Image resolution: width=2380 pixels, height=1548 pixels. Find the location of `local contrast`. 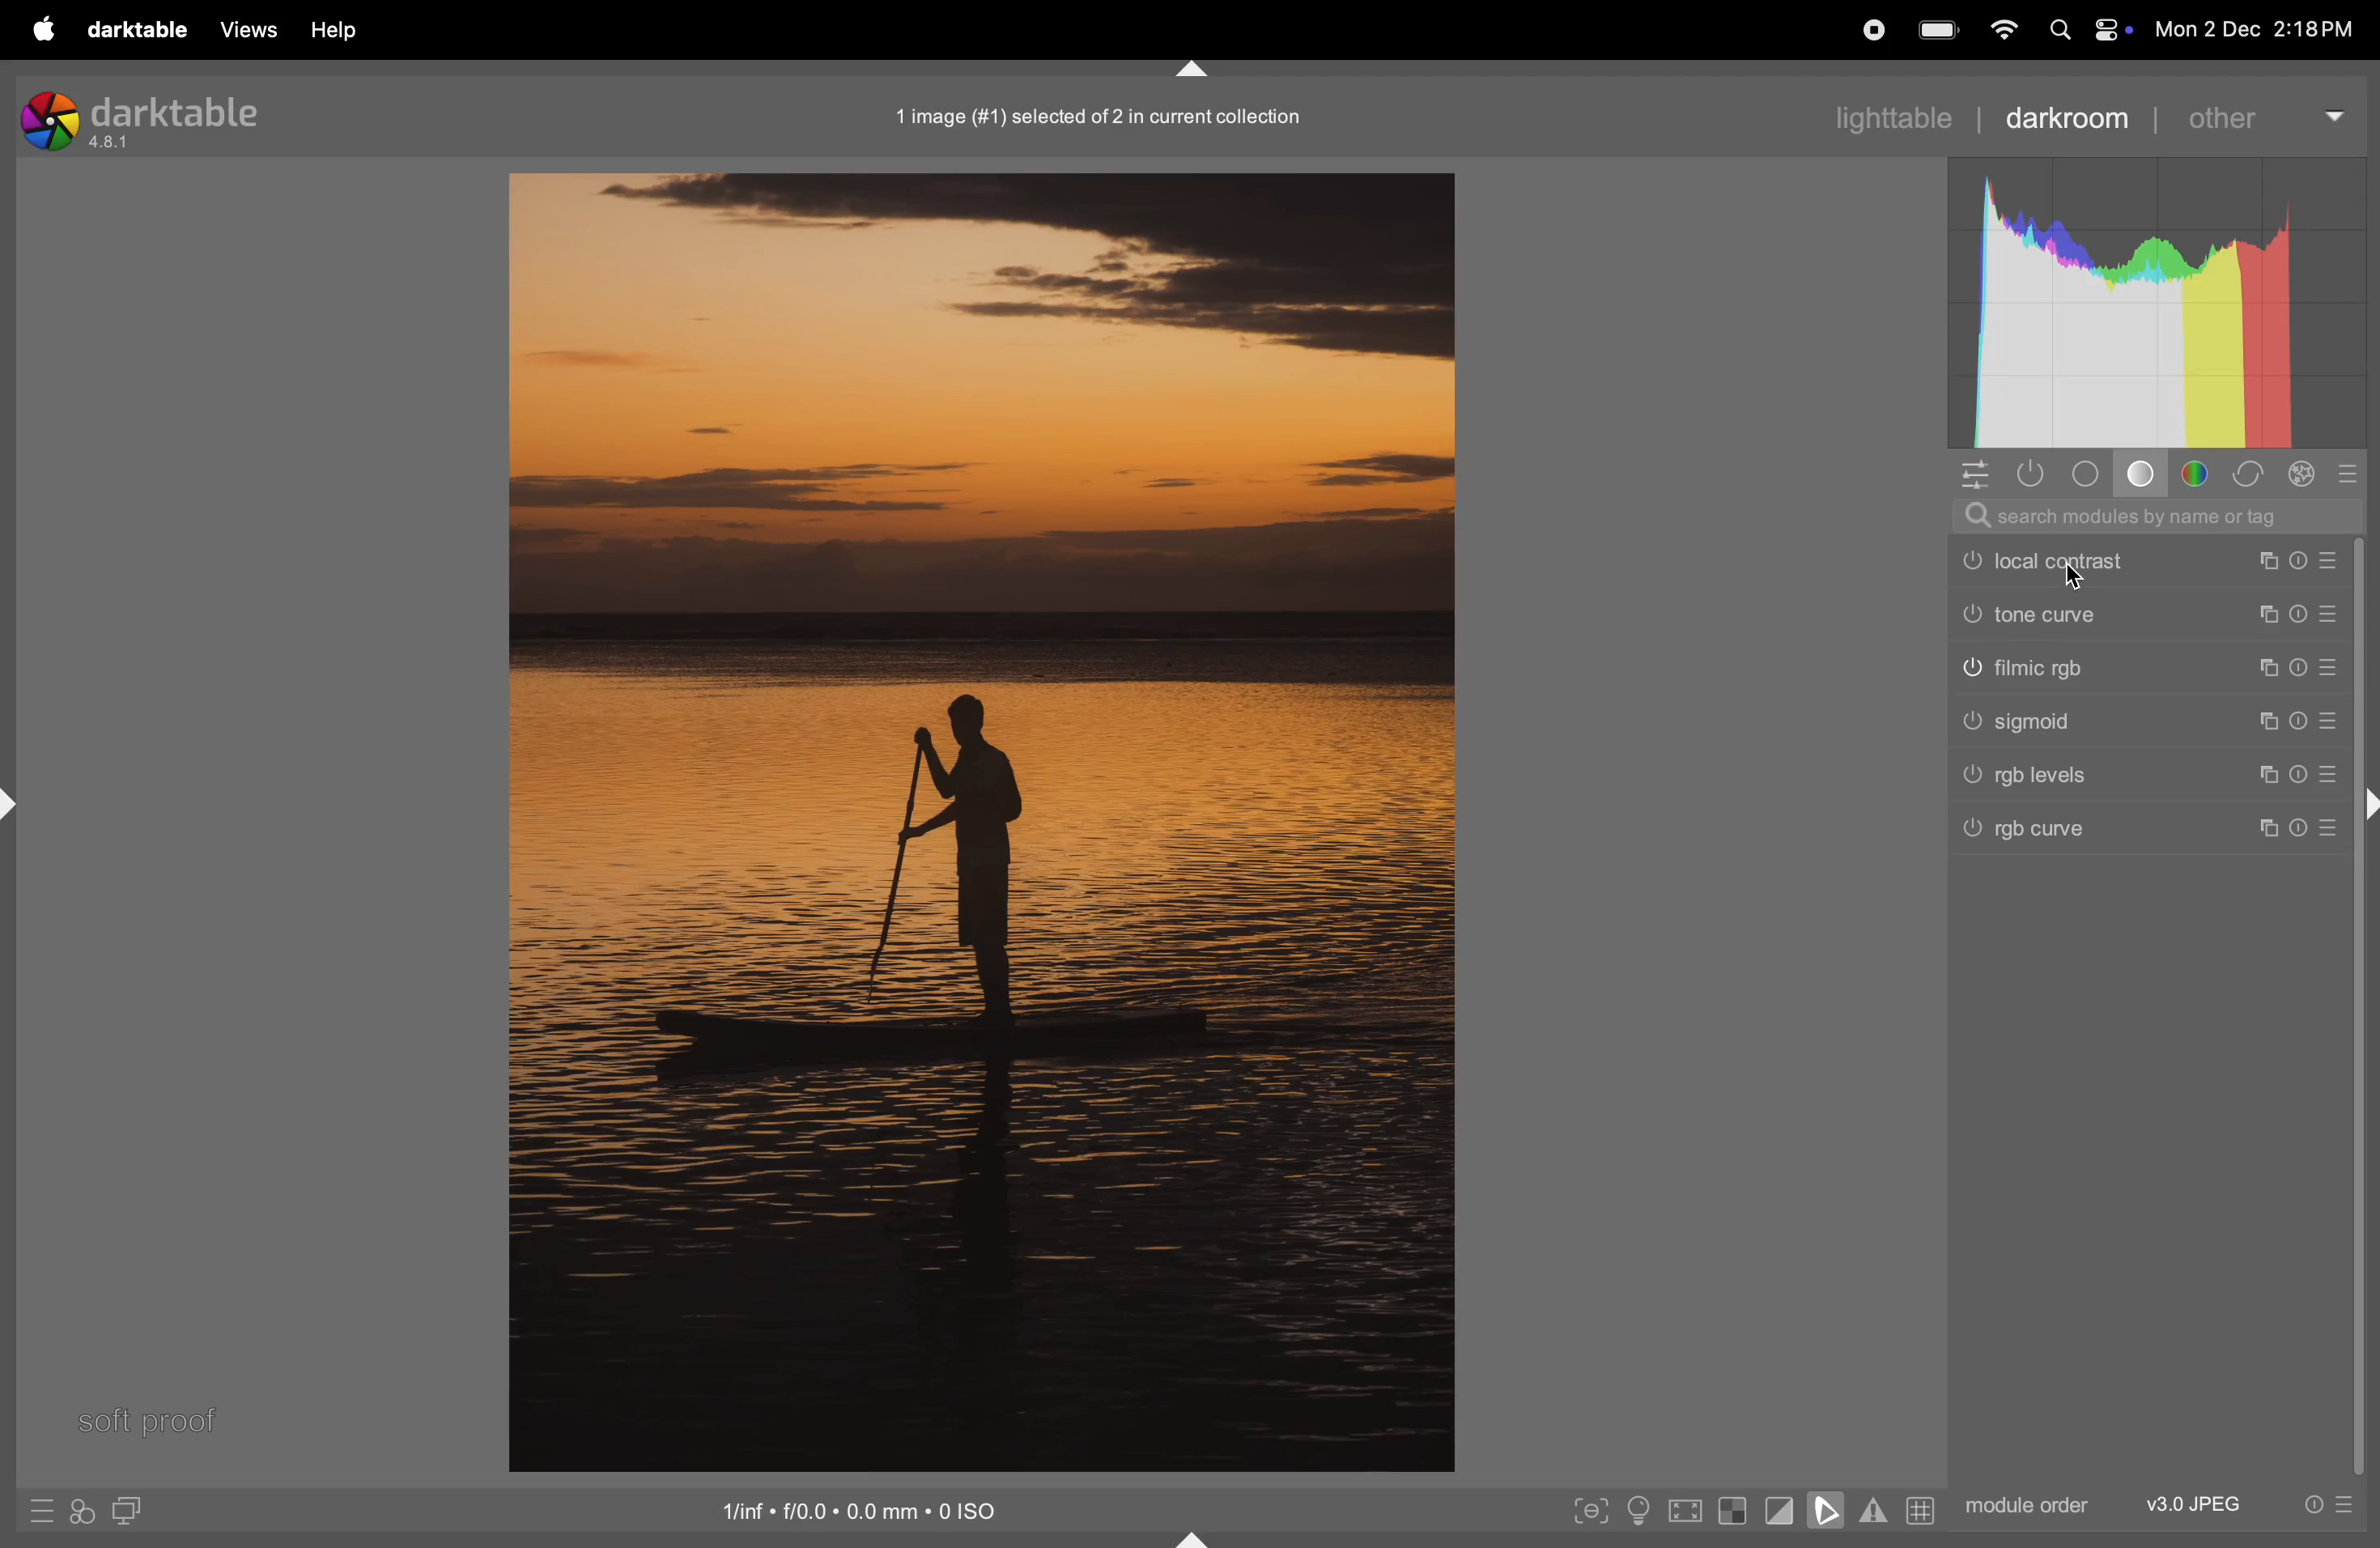

local contrast is located at coordinates (2145, 562).